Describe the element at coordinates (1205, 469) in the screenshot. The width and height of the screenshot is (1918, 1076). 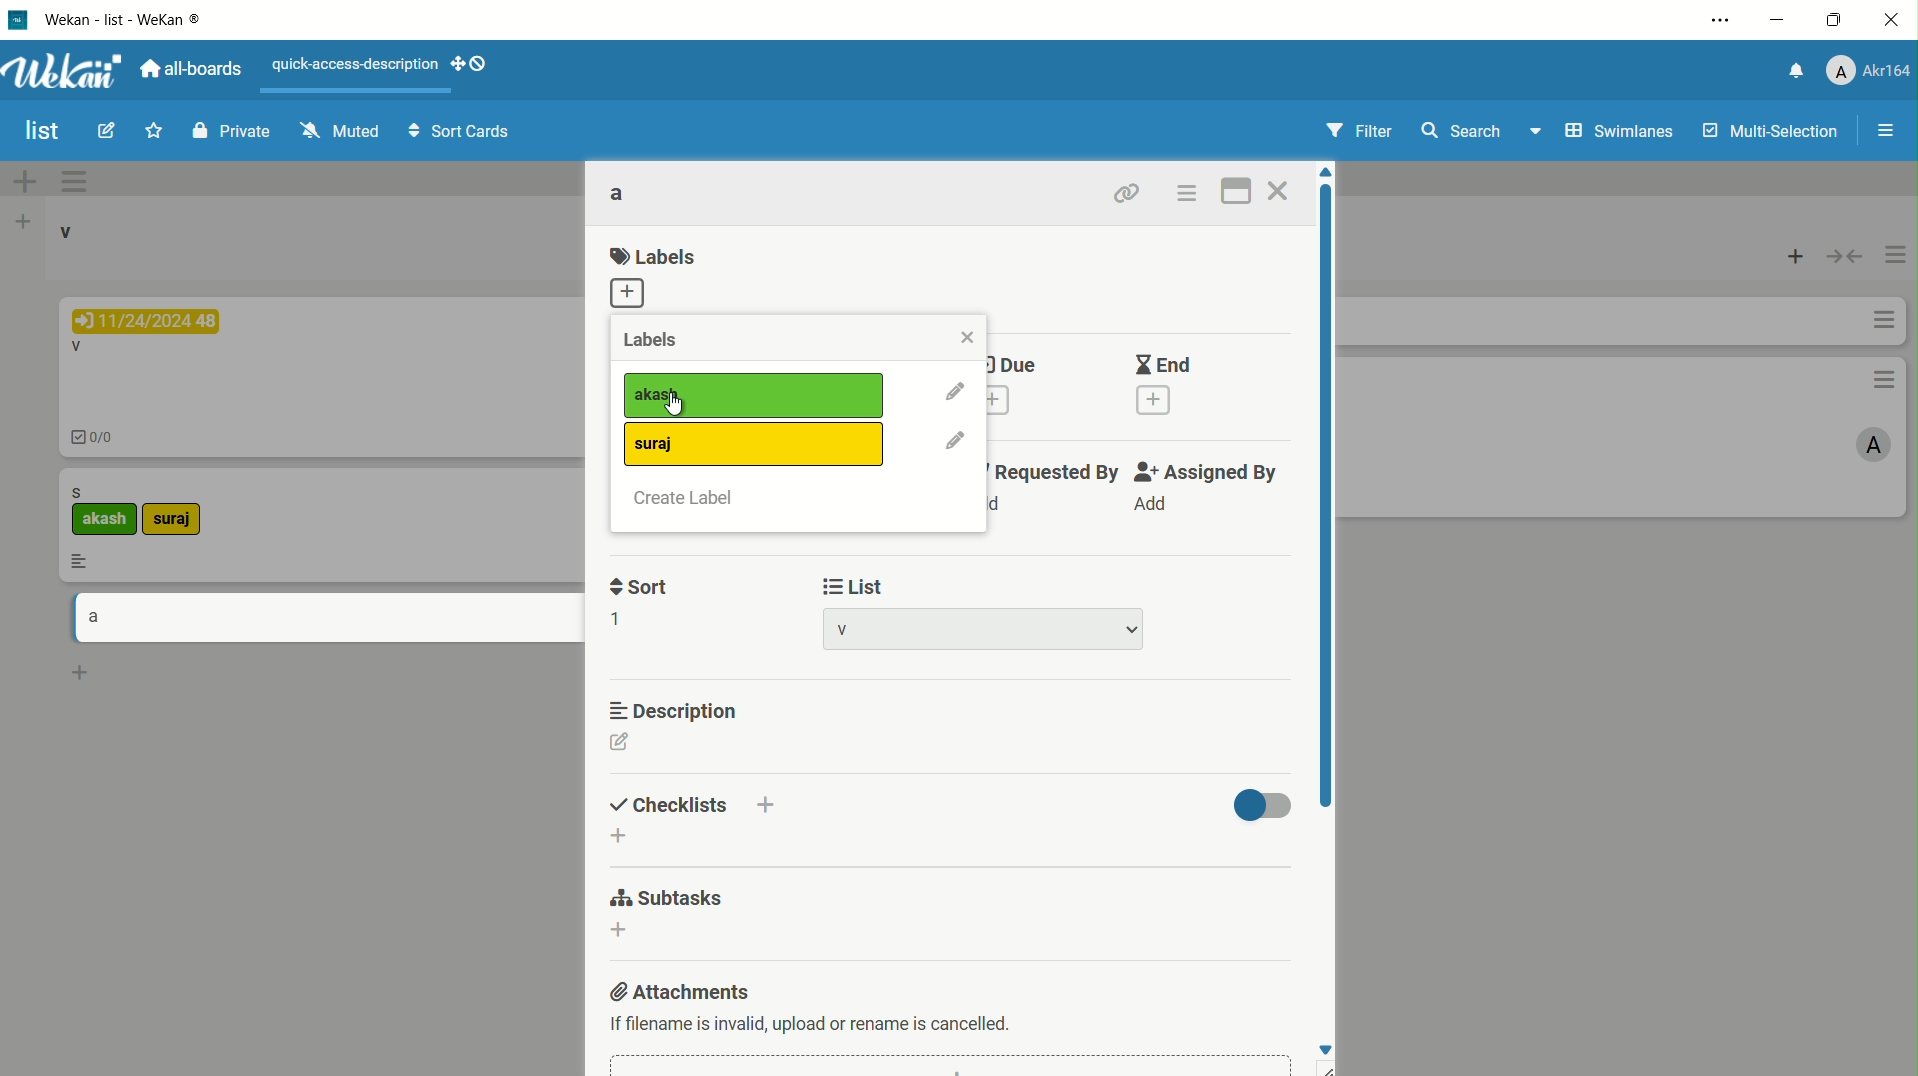
I see `assigned by` at that location.